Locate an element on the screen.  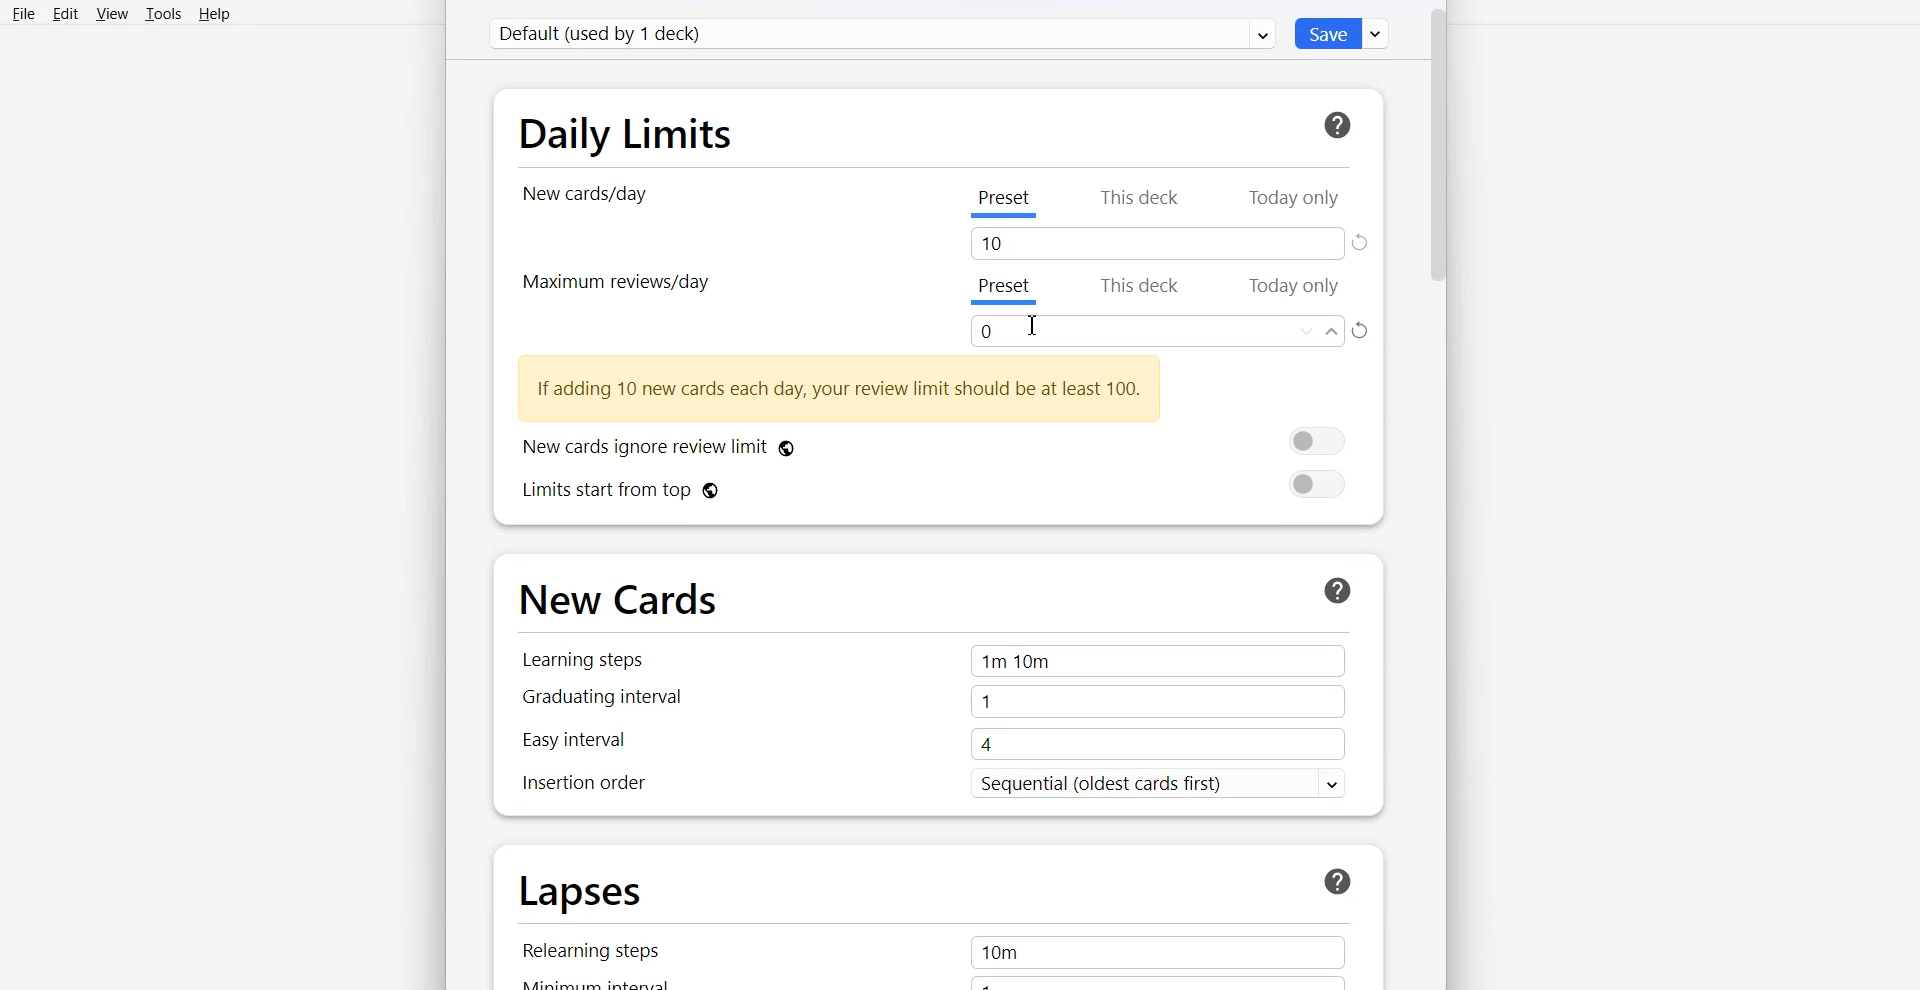
Tools is located at coordinates (163, 14).